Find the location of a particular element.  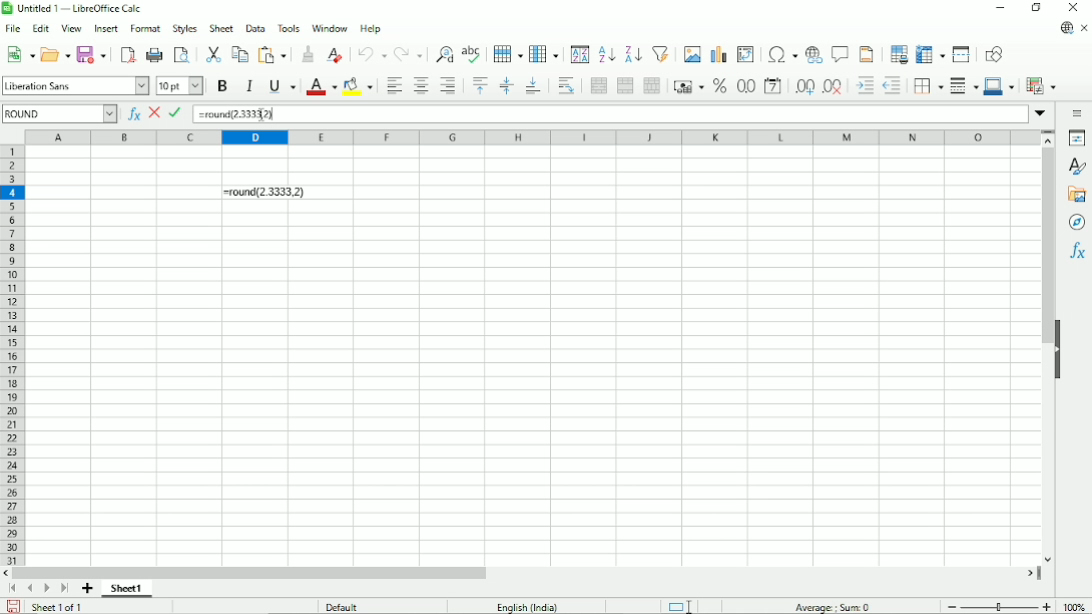

Open is located at coordinates (56, 53).